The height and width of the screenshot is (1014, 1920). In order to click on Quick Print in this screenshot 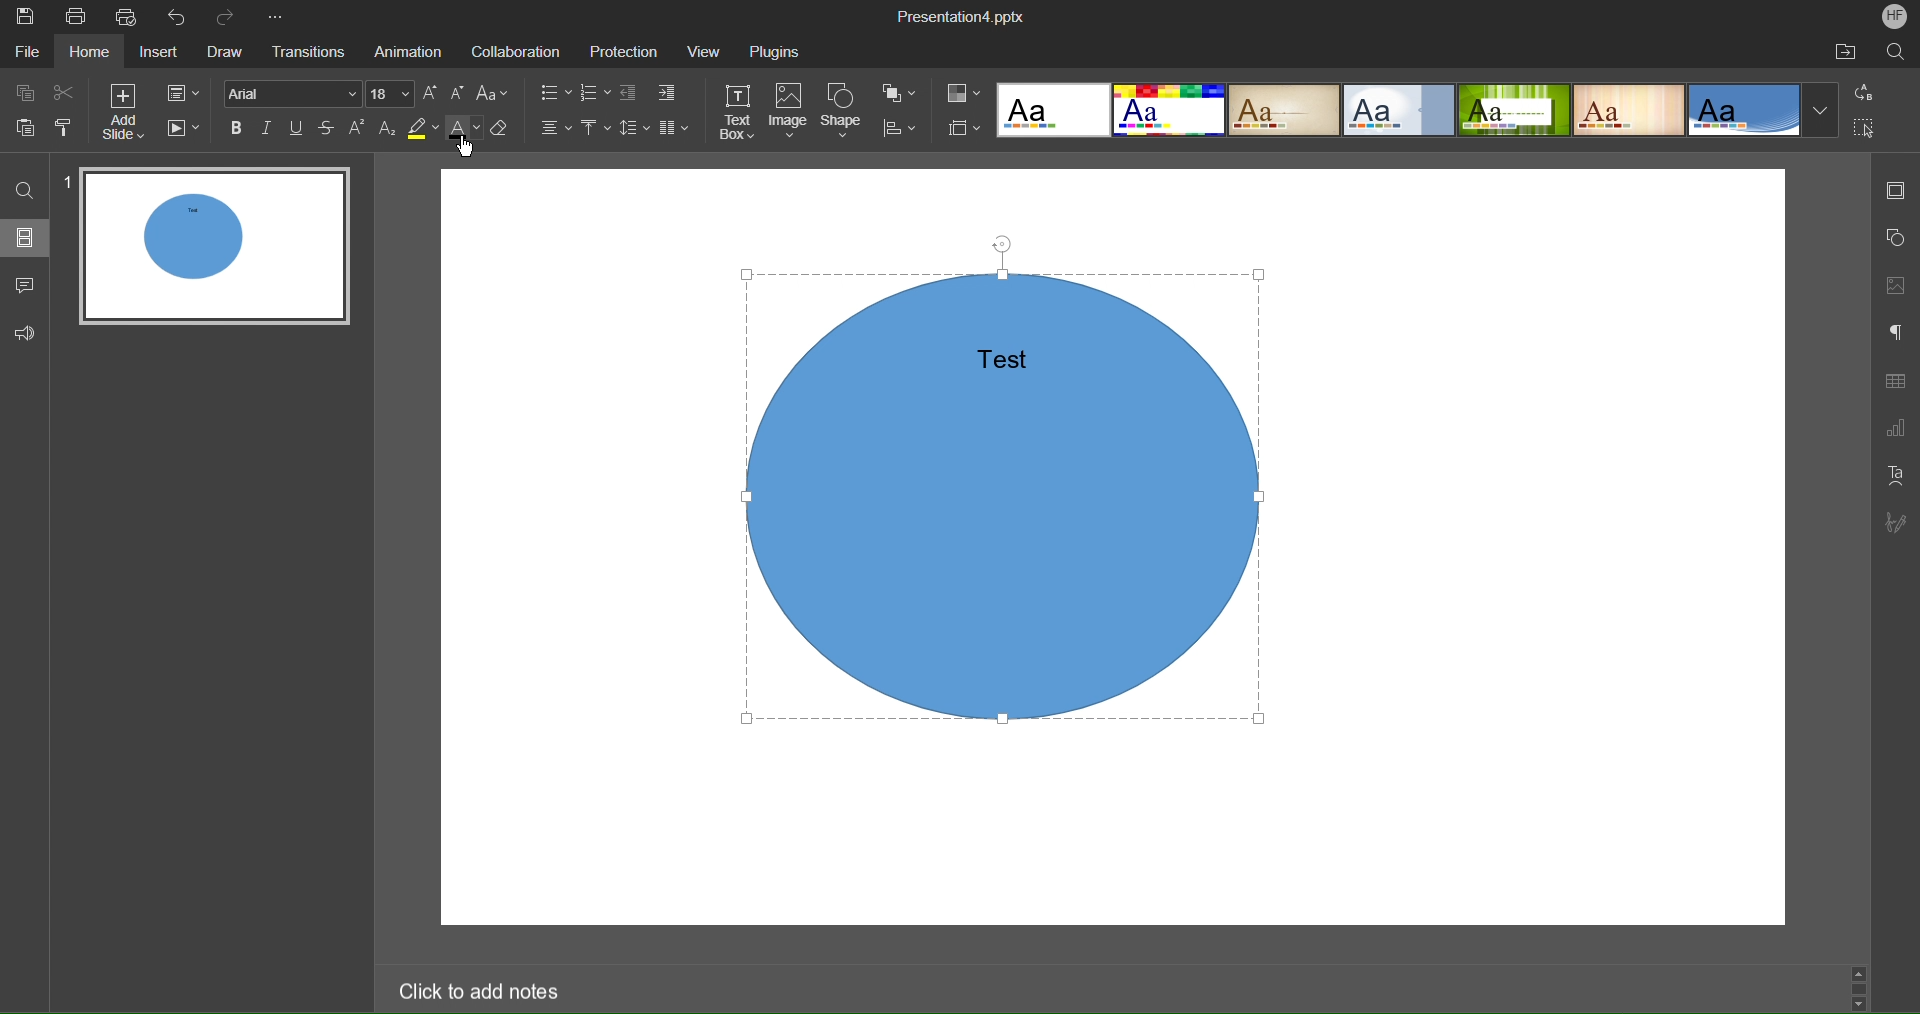, I will do `click(129, 18)`.